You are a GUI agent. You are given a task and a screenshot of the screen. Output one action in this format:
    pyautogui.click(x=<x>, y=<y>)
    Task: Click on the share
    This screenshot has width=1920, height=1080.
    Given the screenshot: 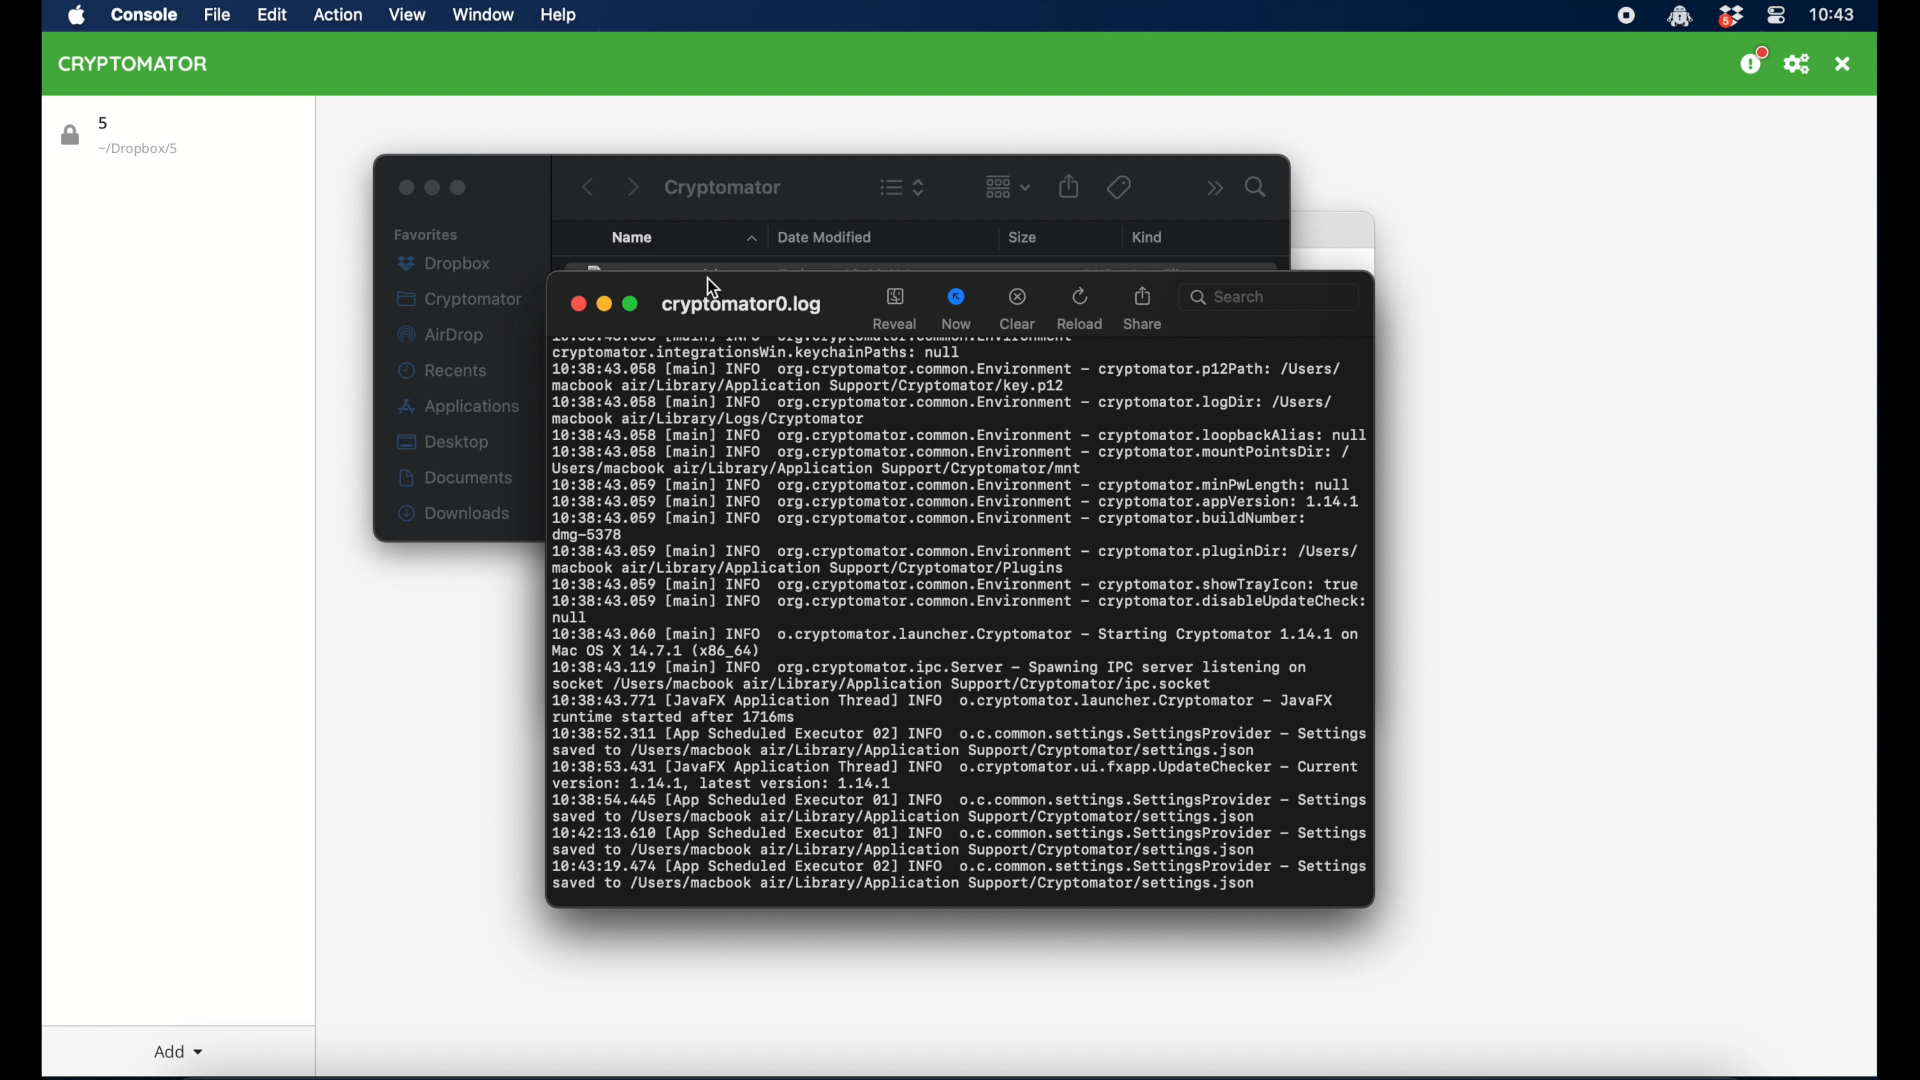 What is the action you would take?
    pyautogui.click(x=1141, y=324)
    